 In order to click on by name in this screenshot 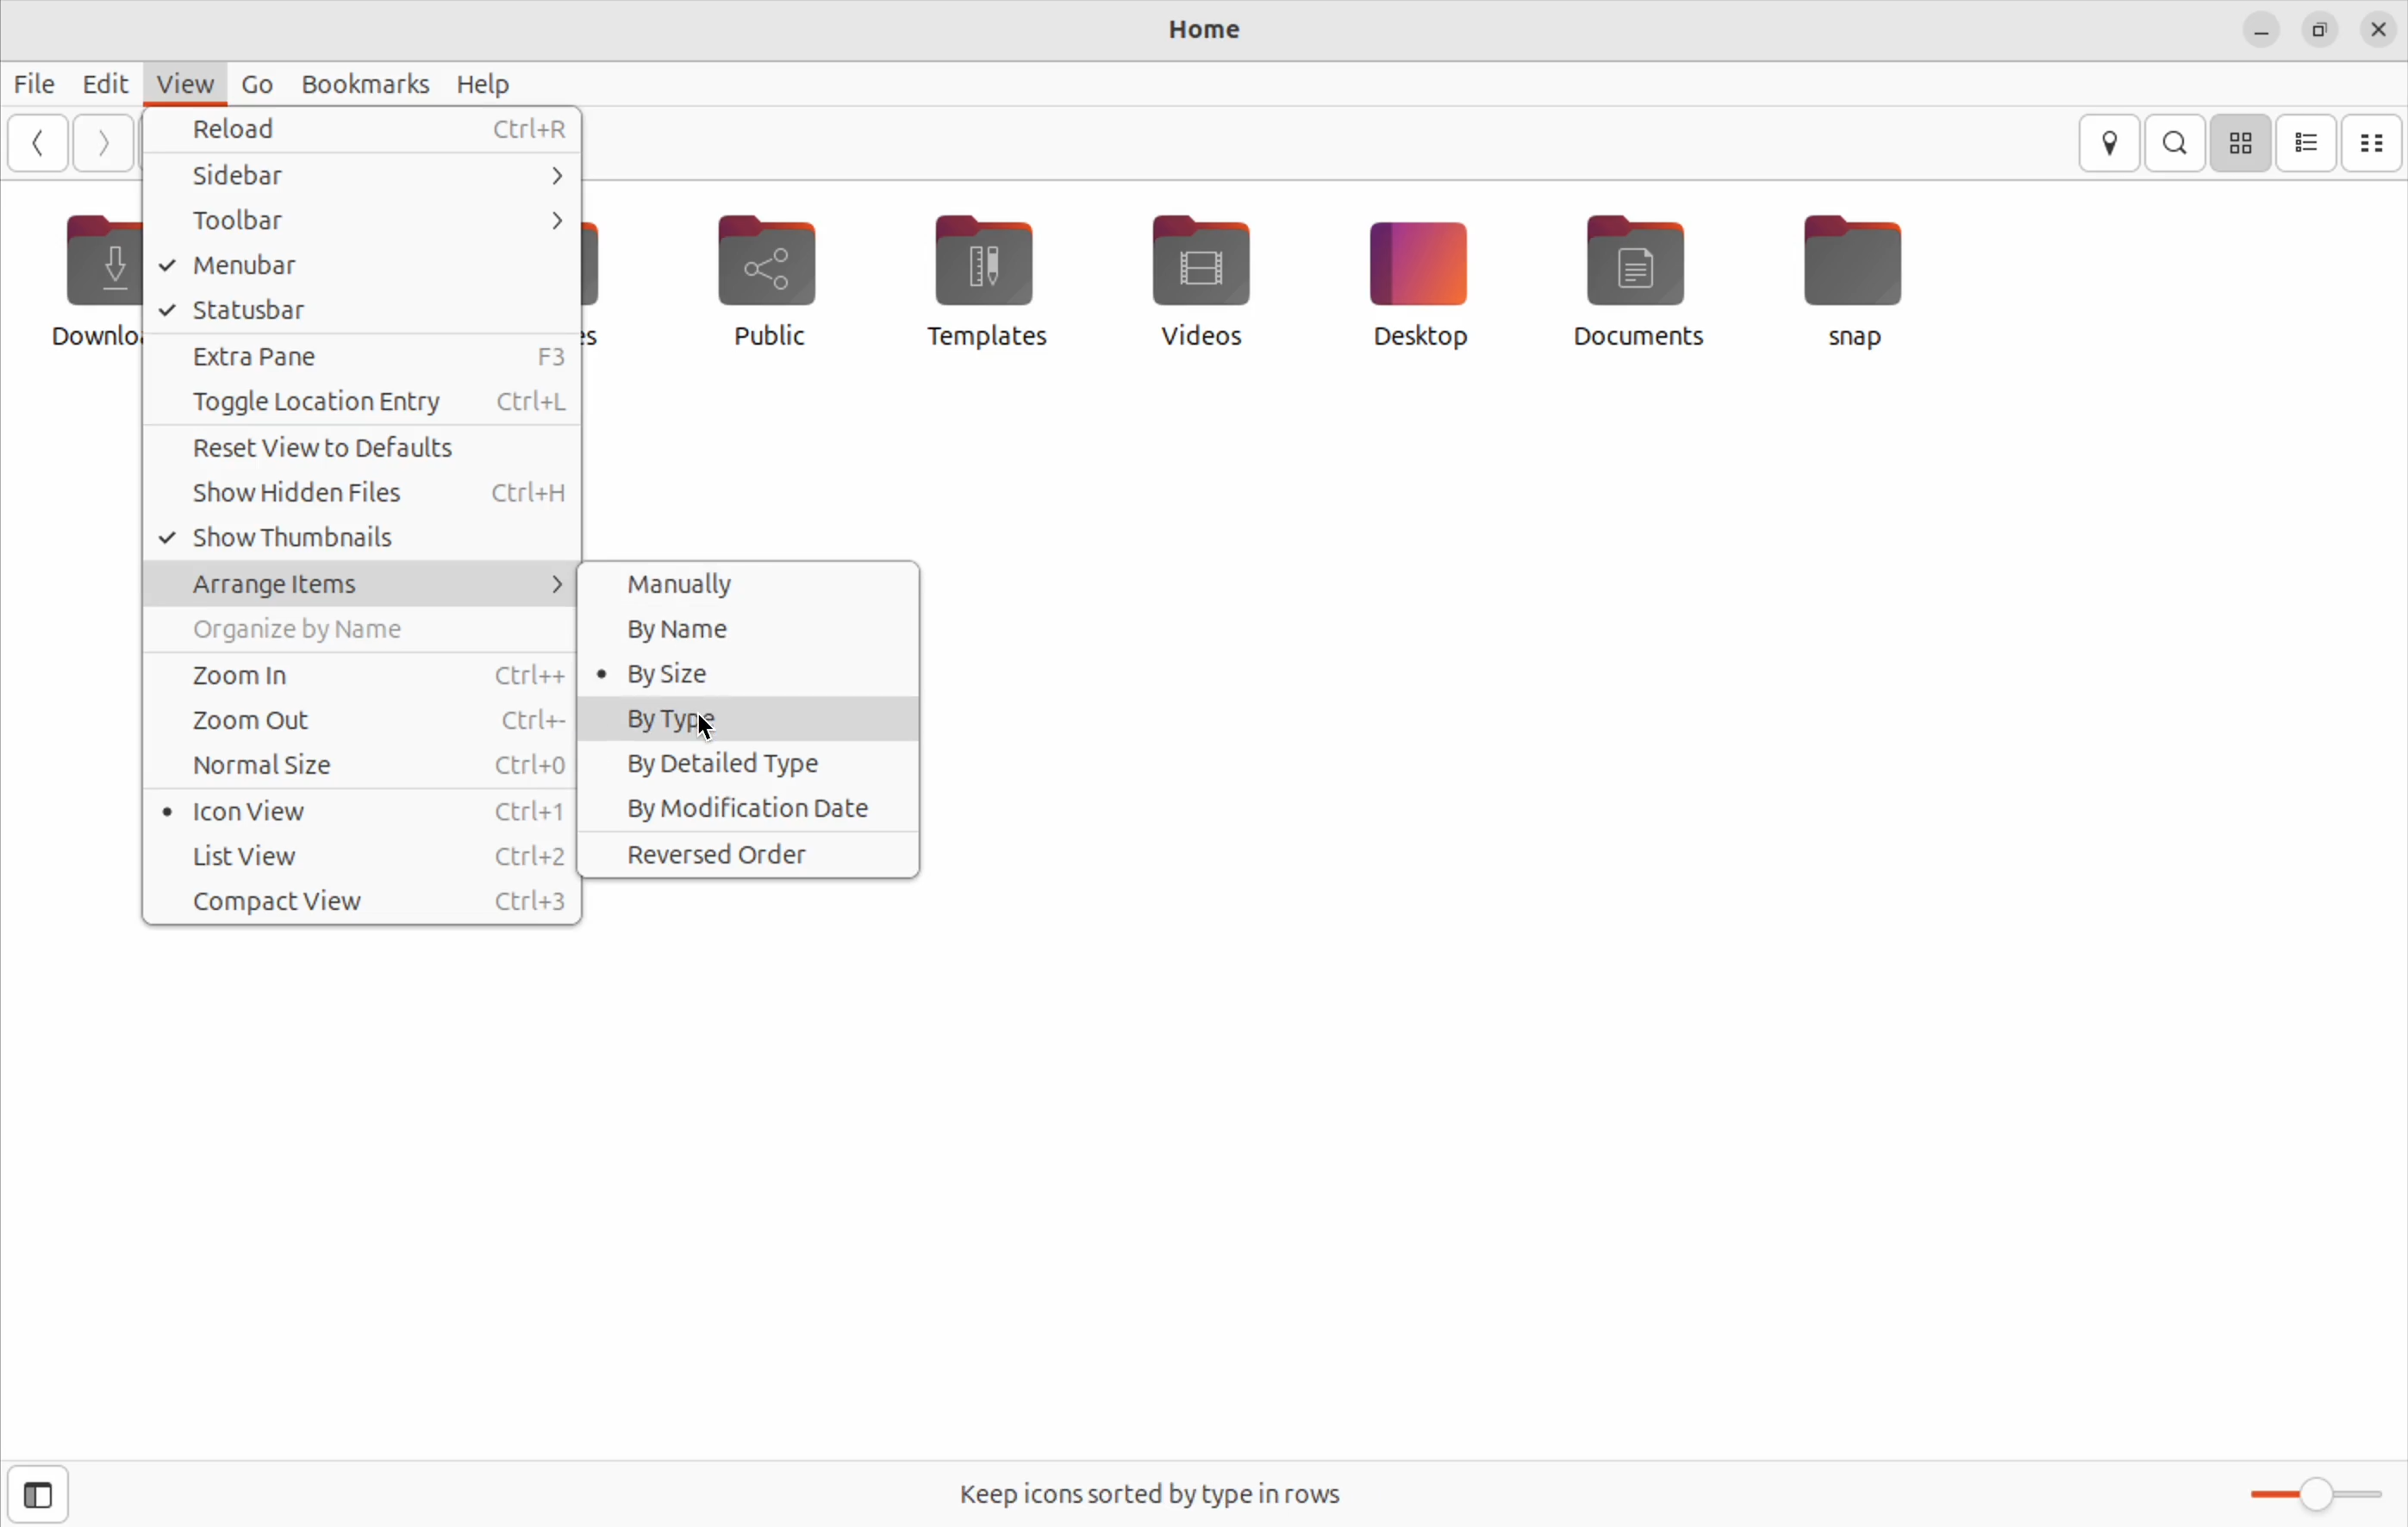, I will do `click(752, 626)`.